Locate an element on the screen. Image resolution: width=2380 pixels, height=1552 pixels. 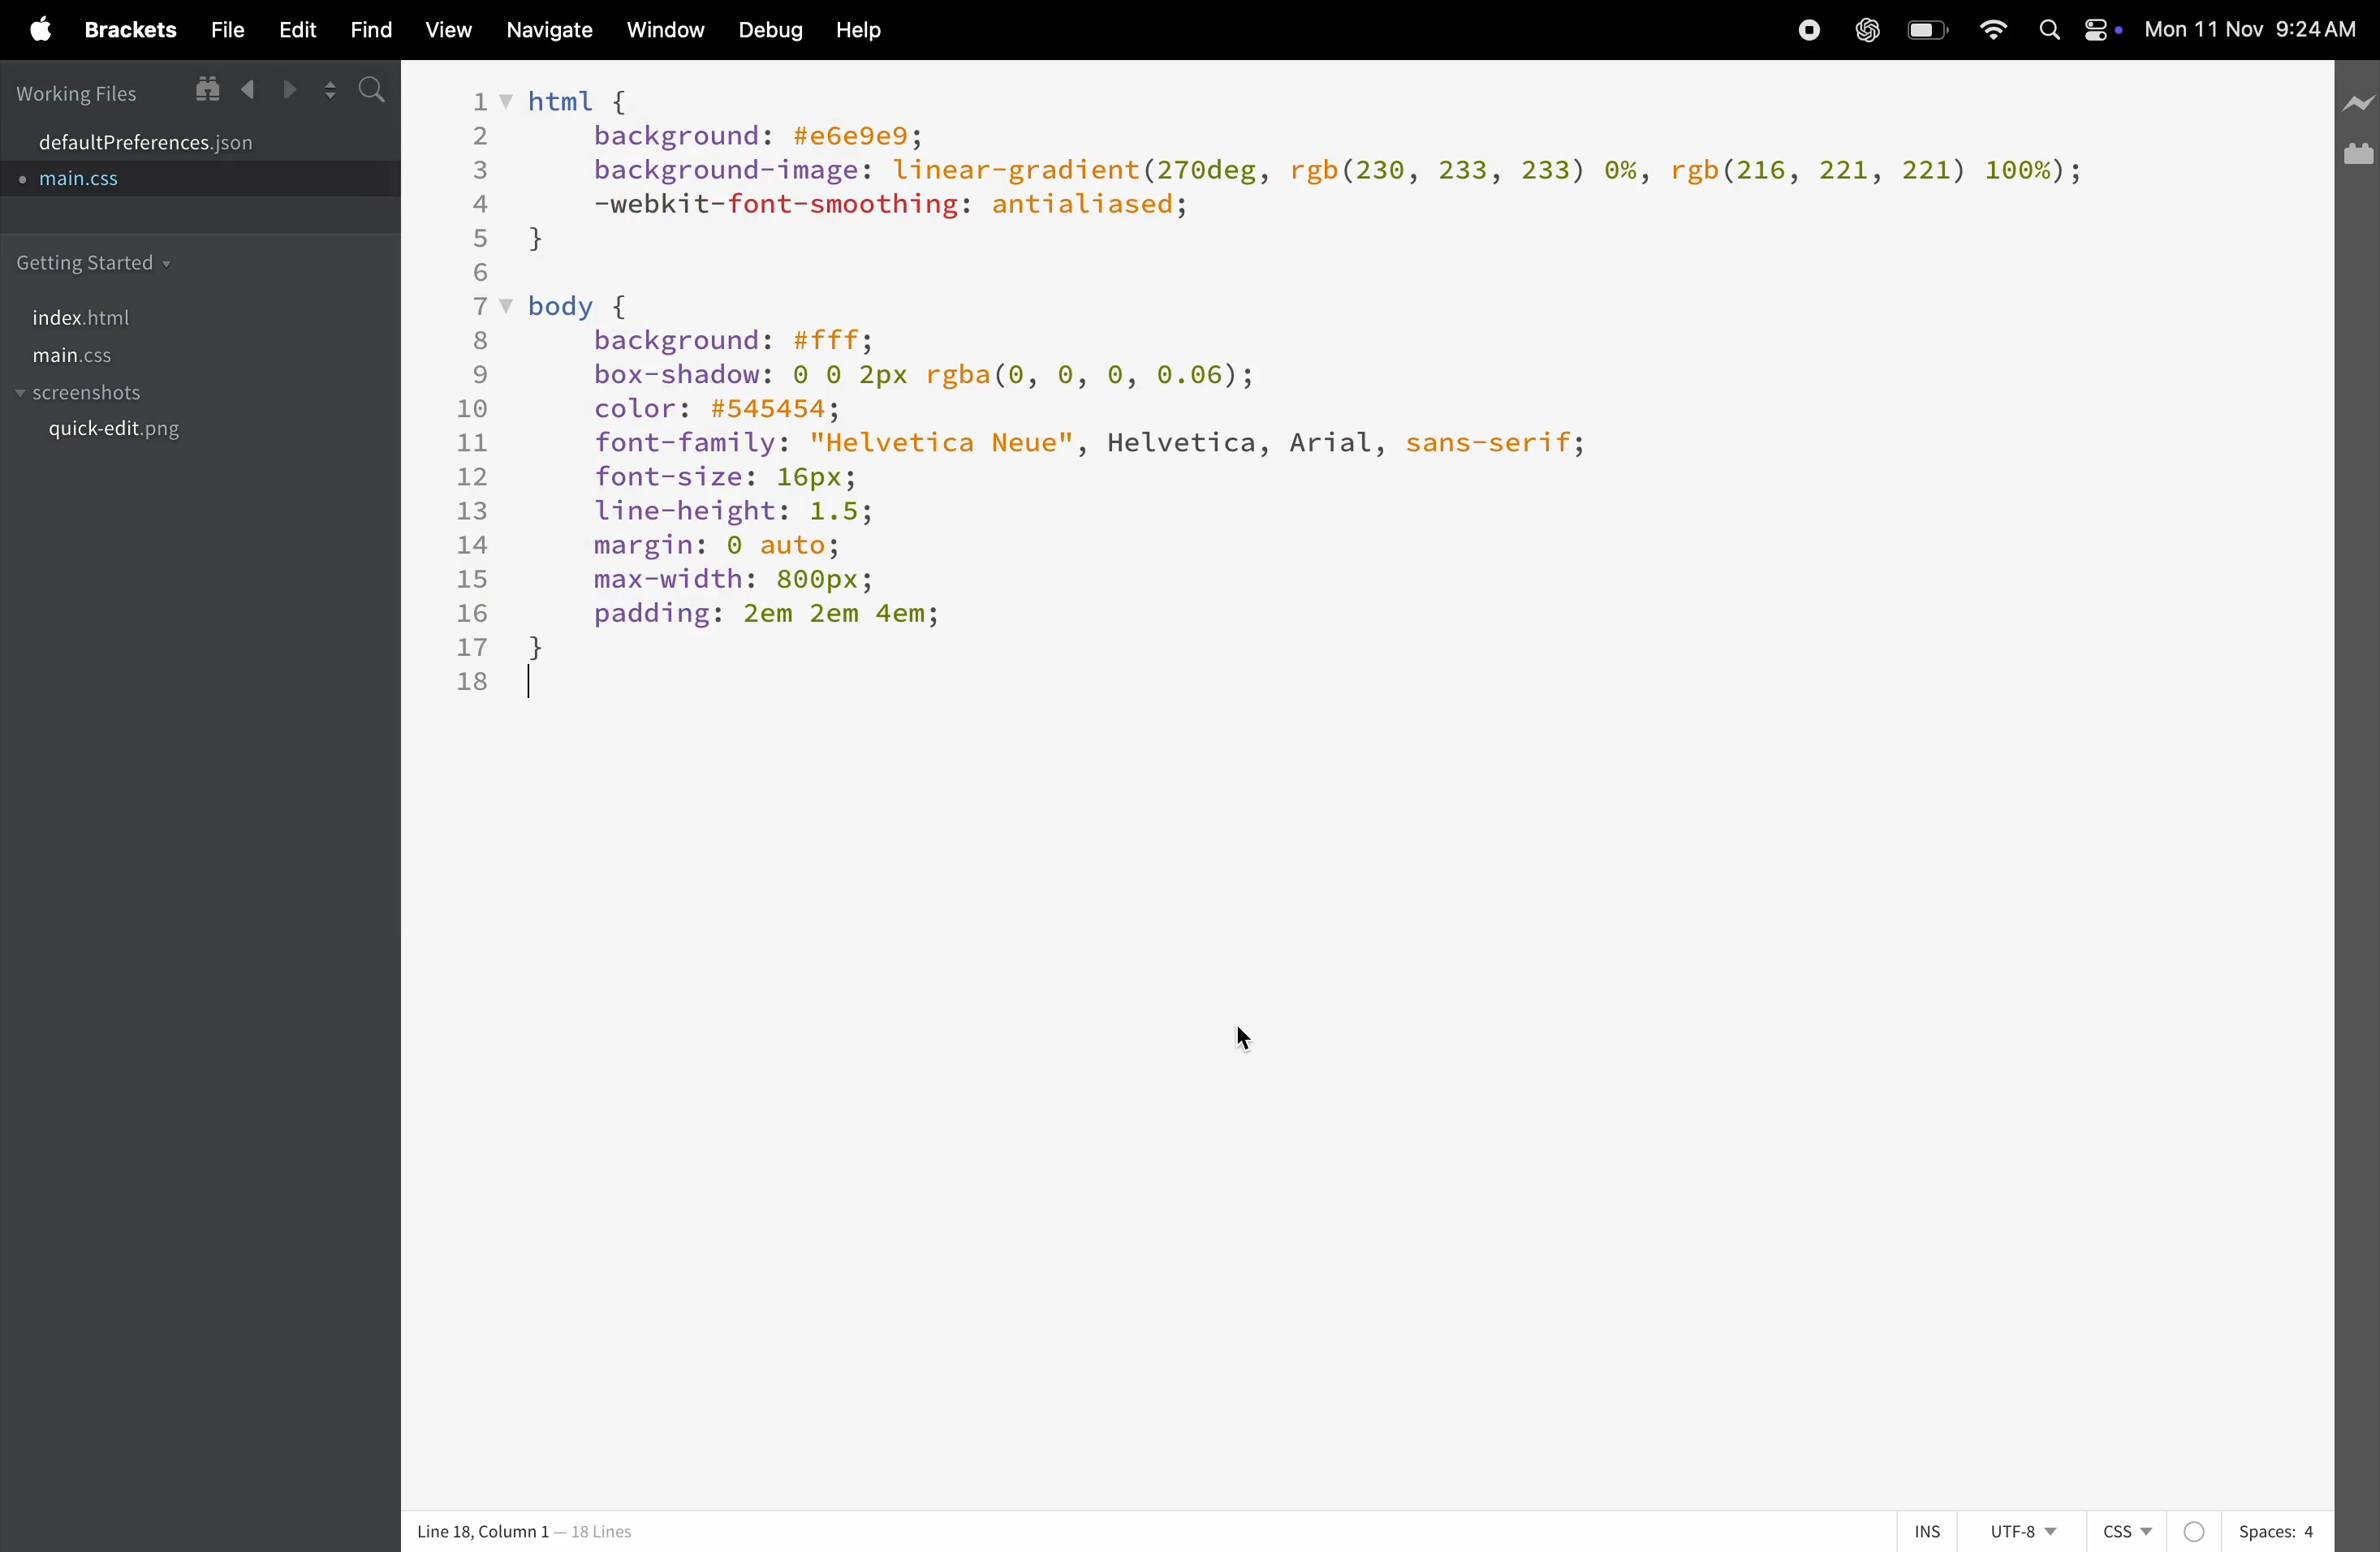
ins is located at coordinates (1919, 1530).